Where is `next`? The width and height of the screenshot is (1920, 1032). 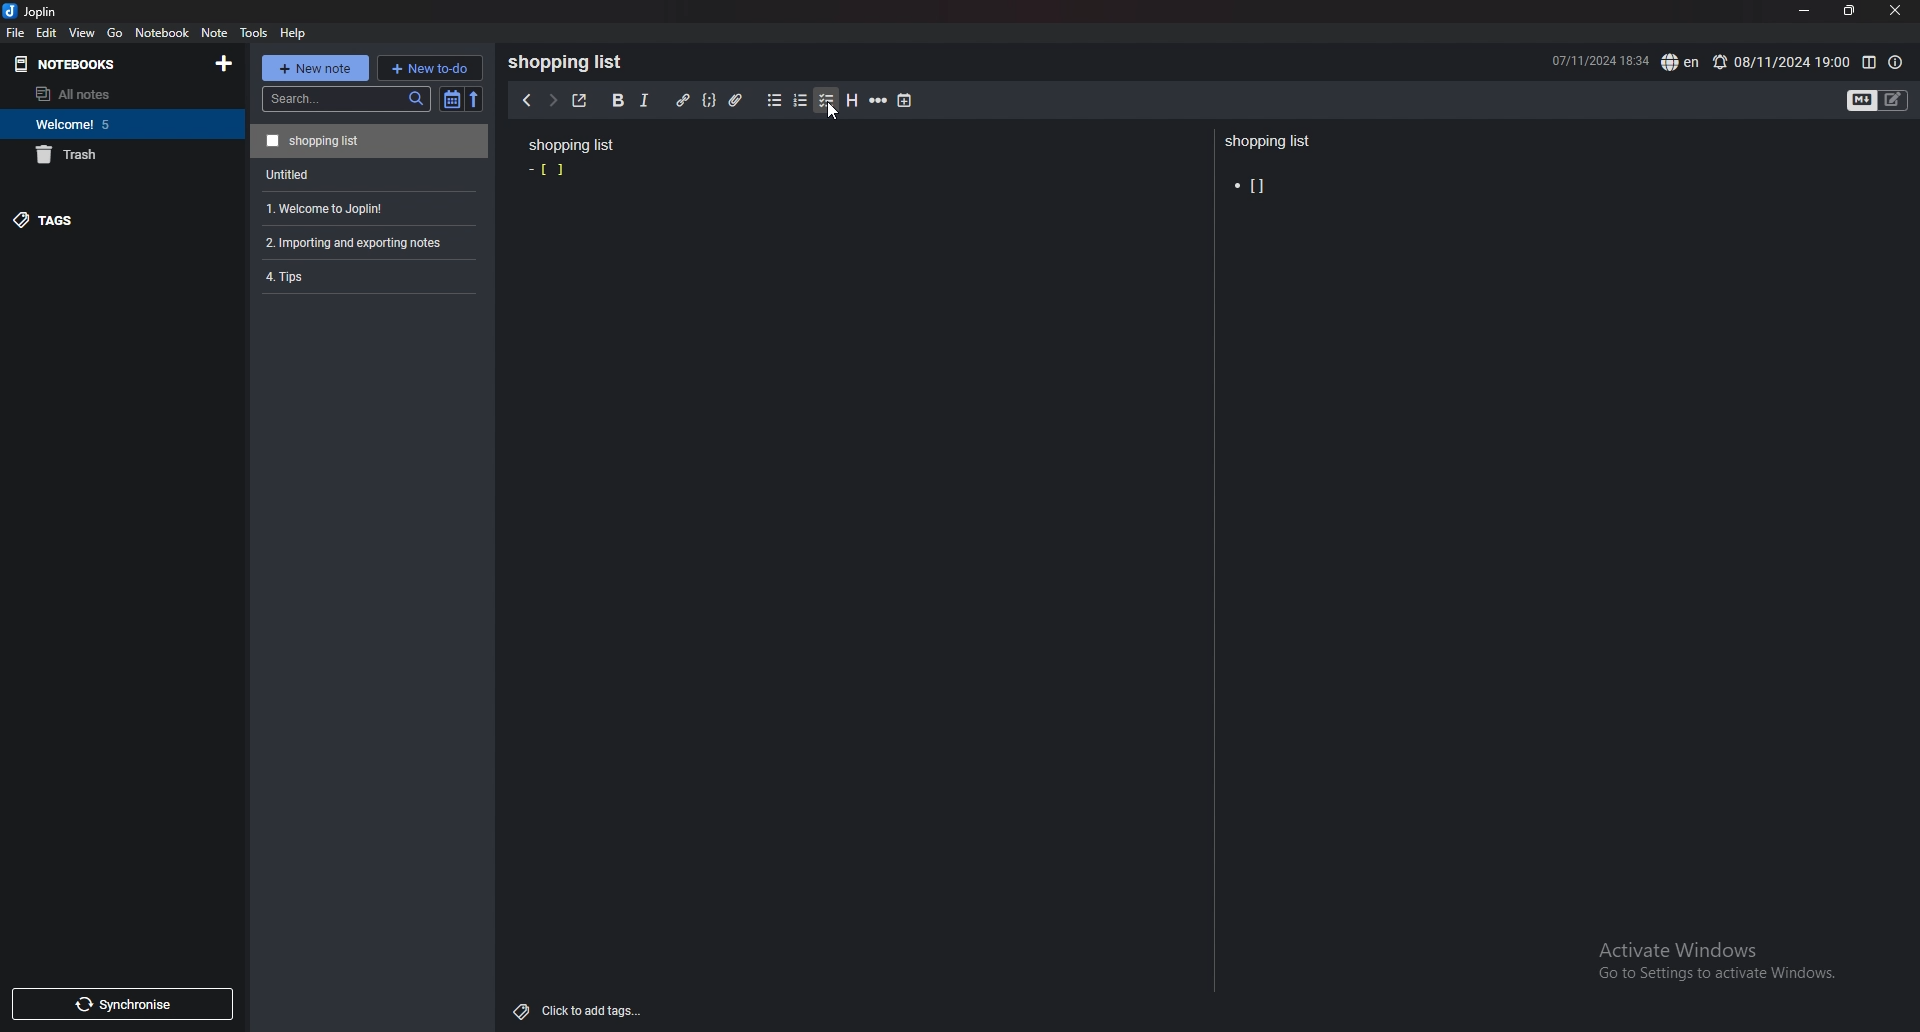
next is located at coordinates (552, 101).